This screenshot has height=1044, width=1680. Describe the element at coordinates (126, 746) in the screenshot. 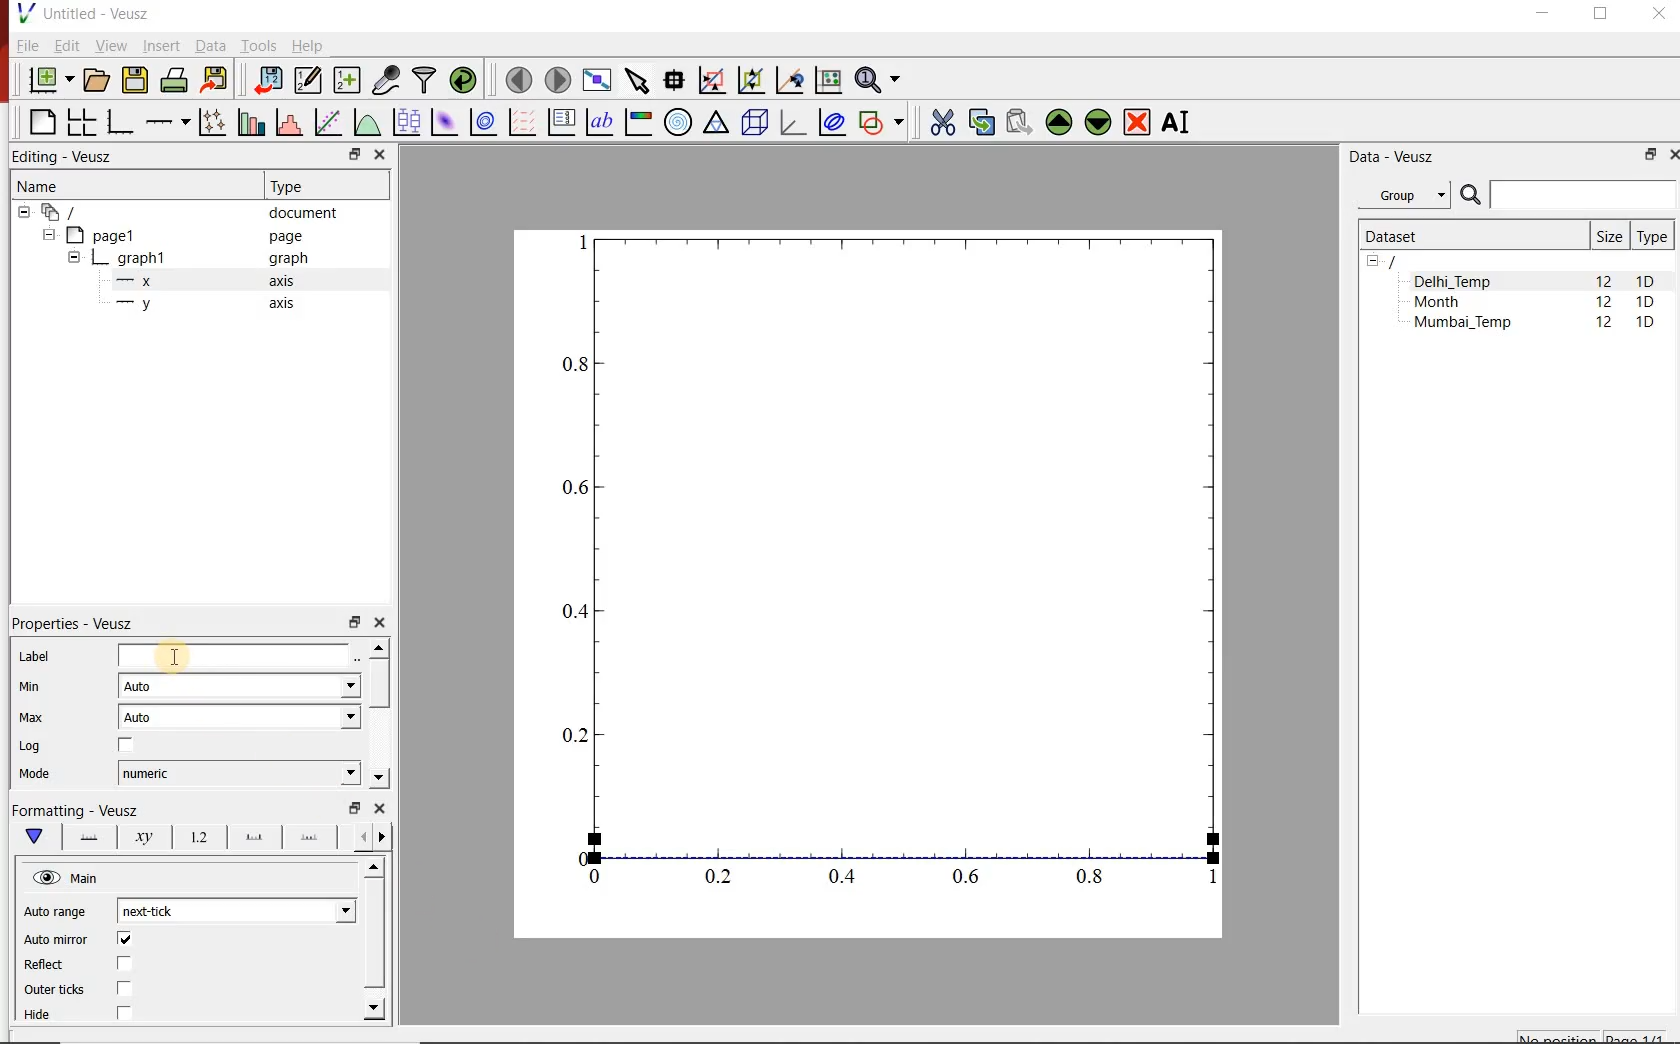

I see `check/uncheck` at that location.